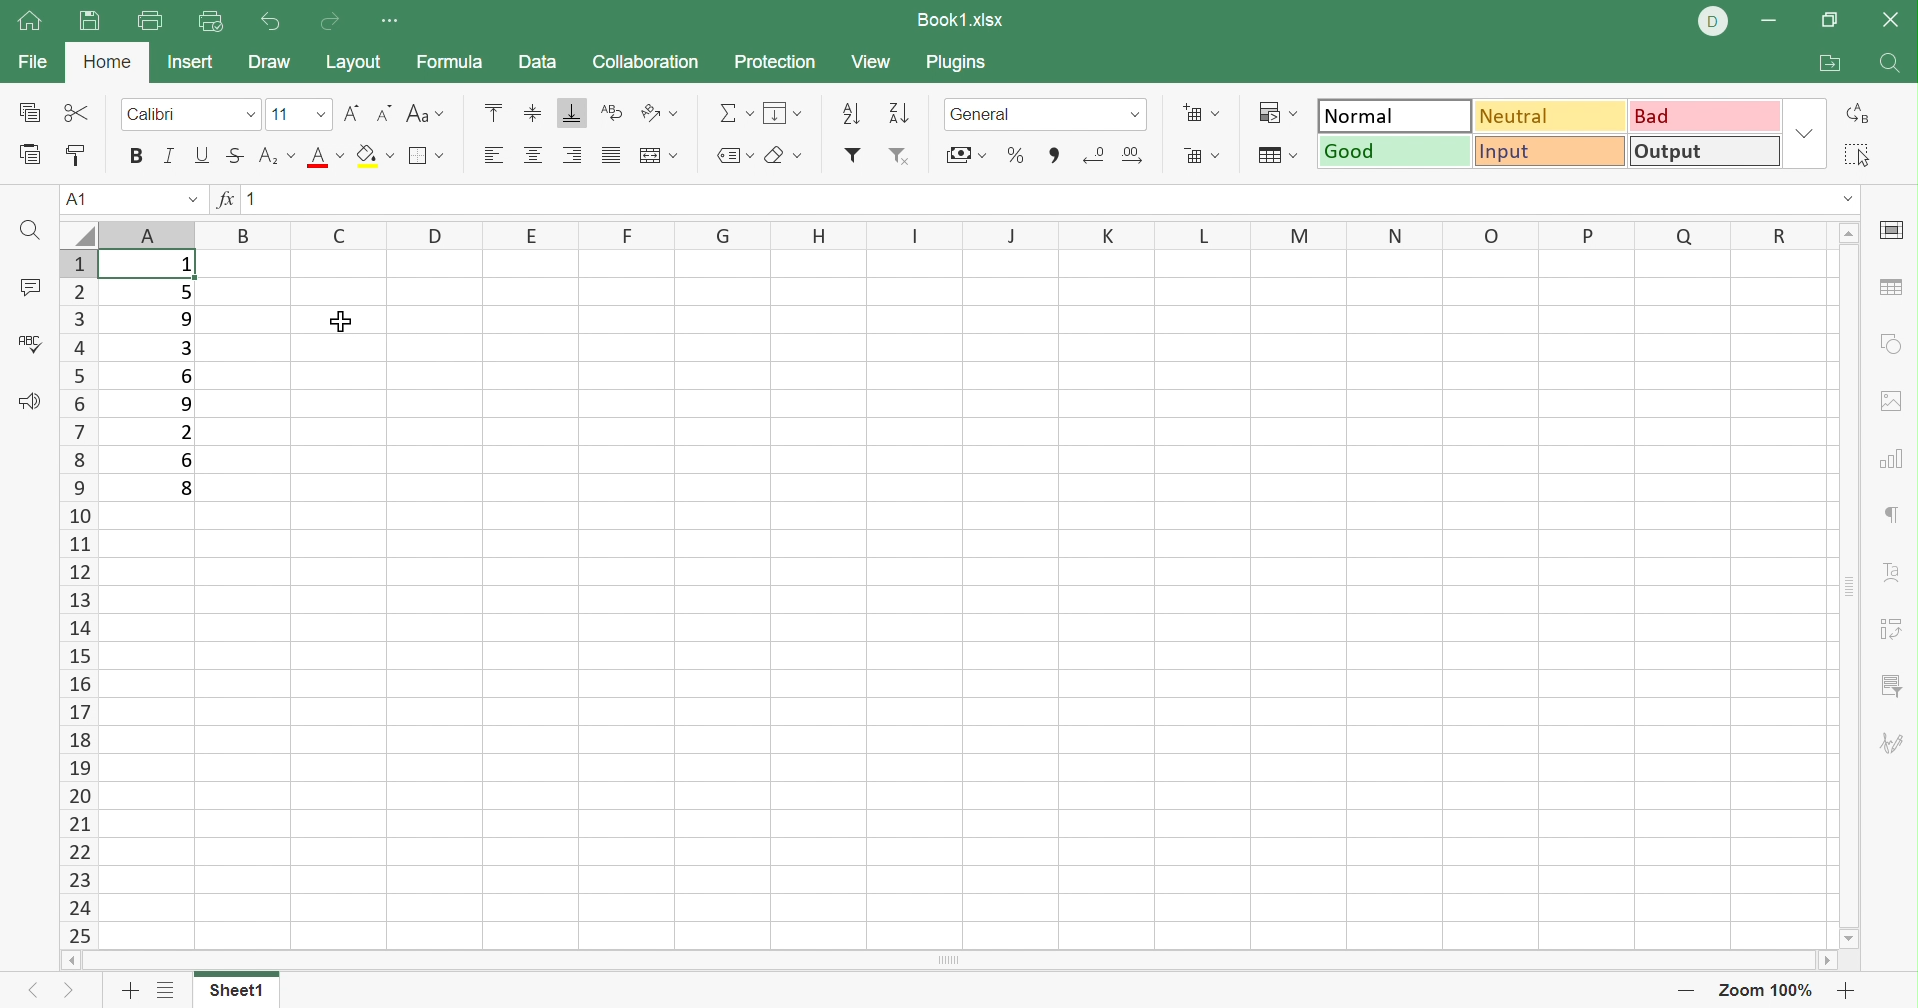  Describe the element at coordinates (1396, 114) in the screenshot. I see `Normal` at that location.